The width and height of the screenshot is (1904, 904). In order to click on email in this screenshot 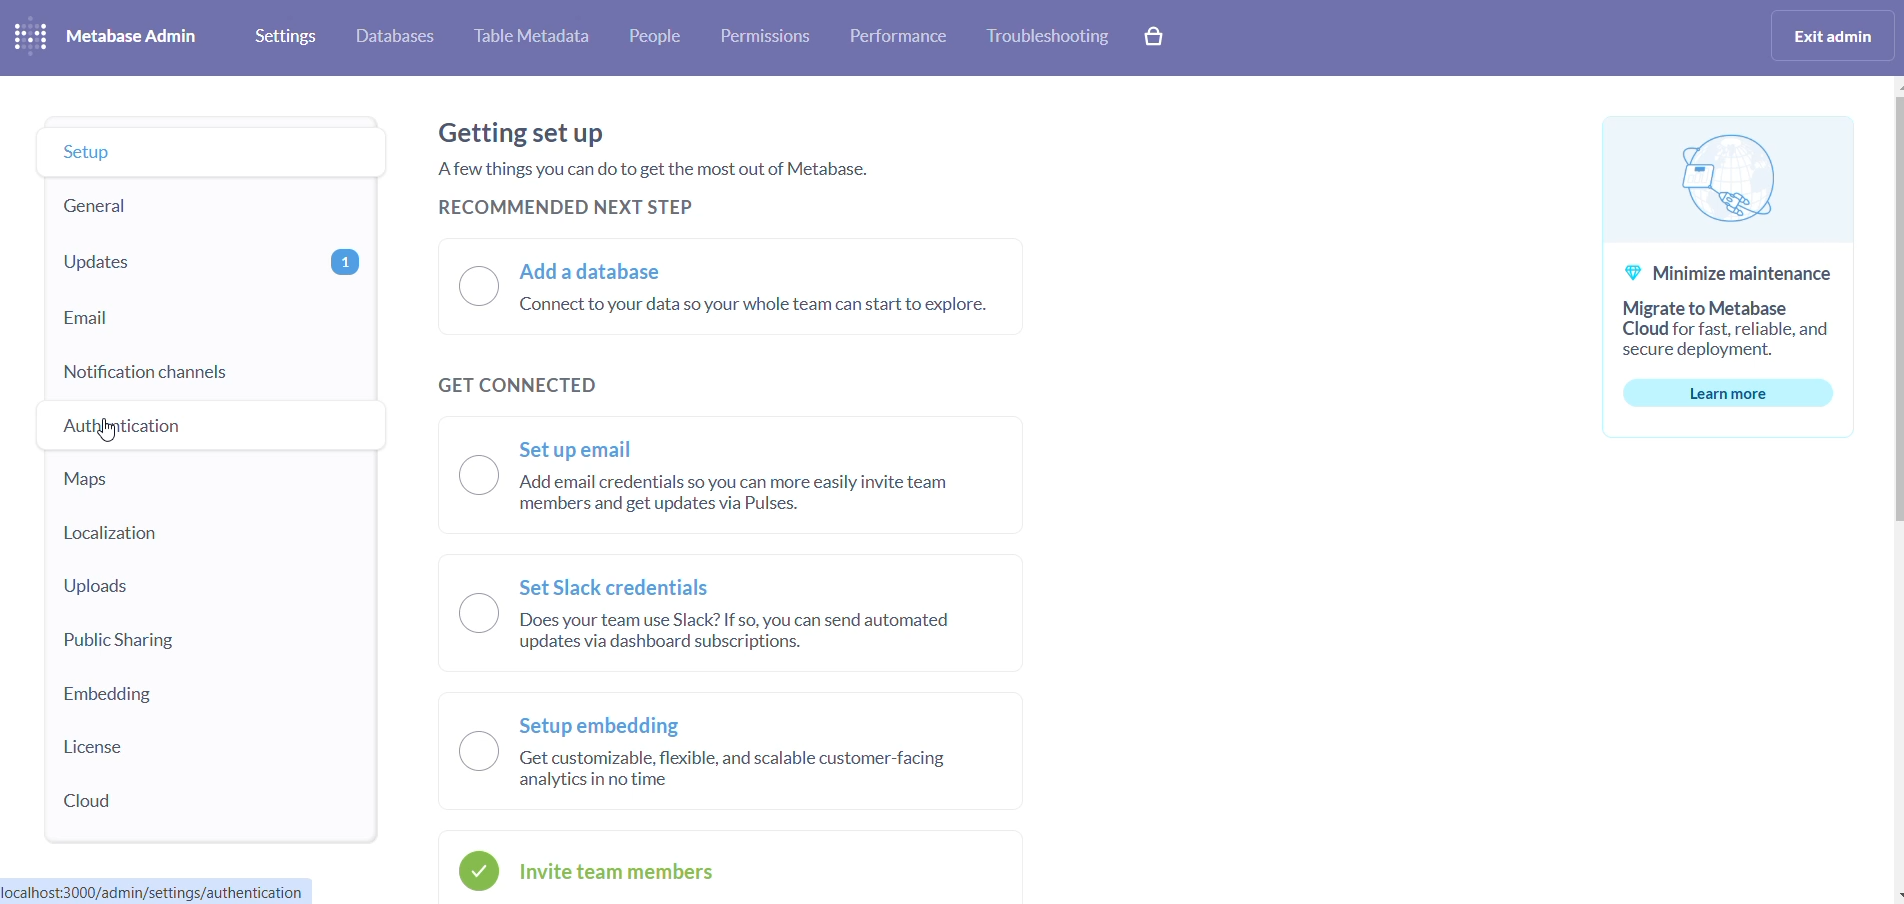, I will do `click(207, 320)`.